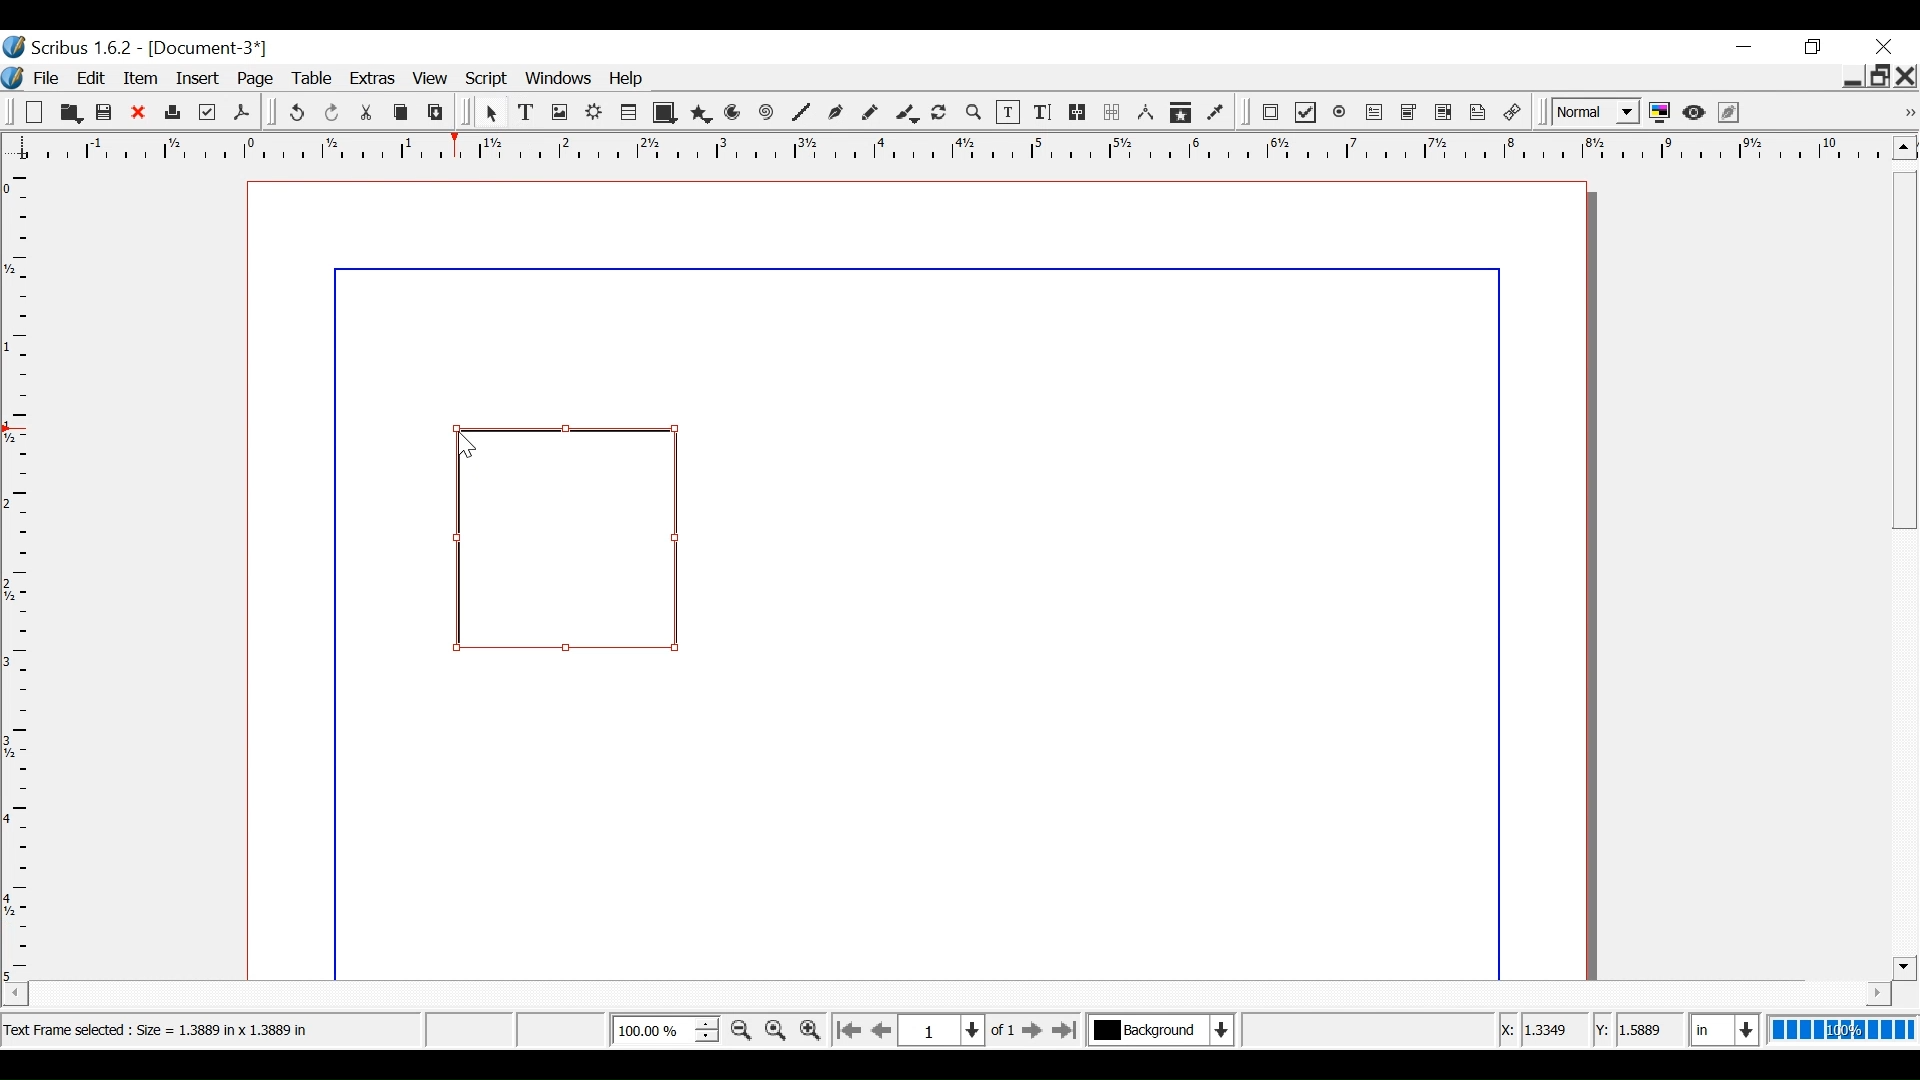 The height and width of the screenshot is (1080, 1920). What do you see at coordinates (141, 79) in the screenshot?
I see `Item` at bounding box center [141, 79].